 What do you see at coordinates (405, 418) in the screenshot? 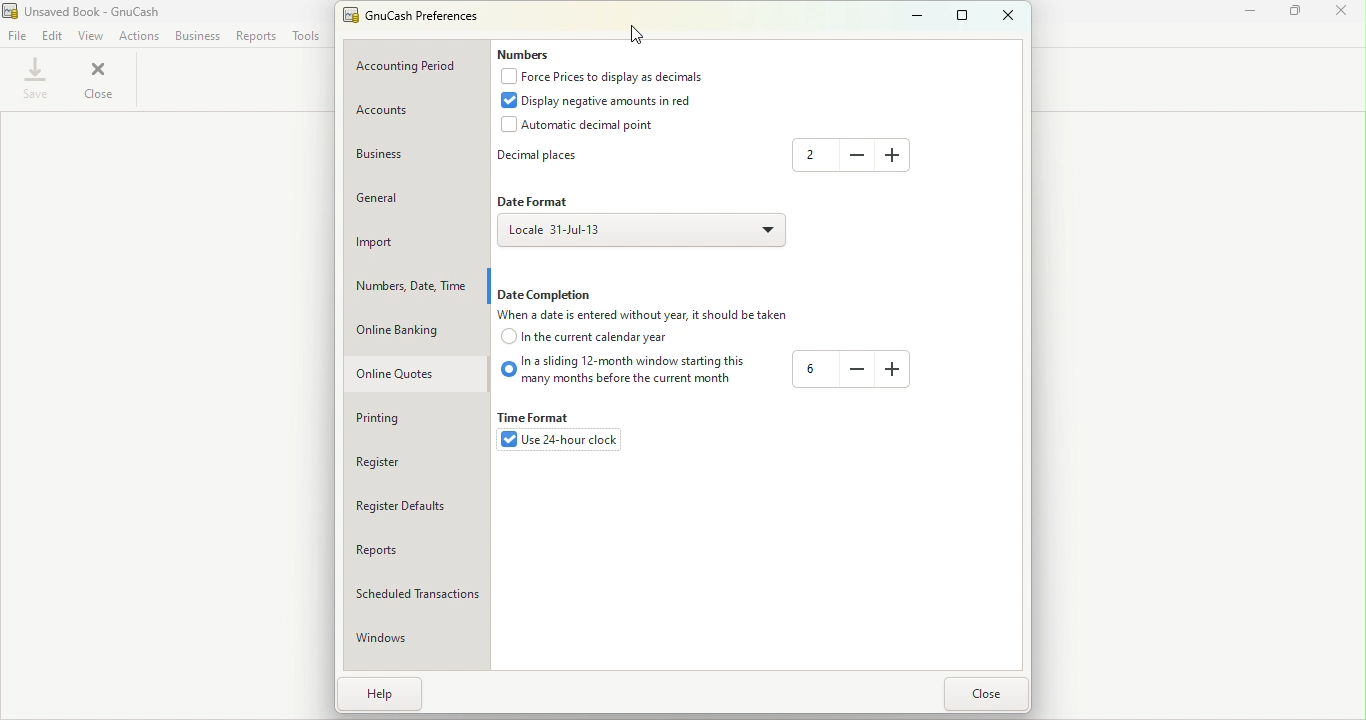
I see `Printing` at bounding box center [405, 418].